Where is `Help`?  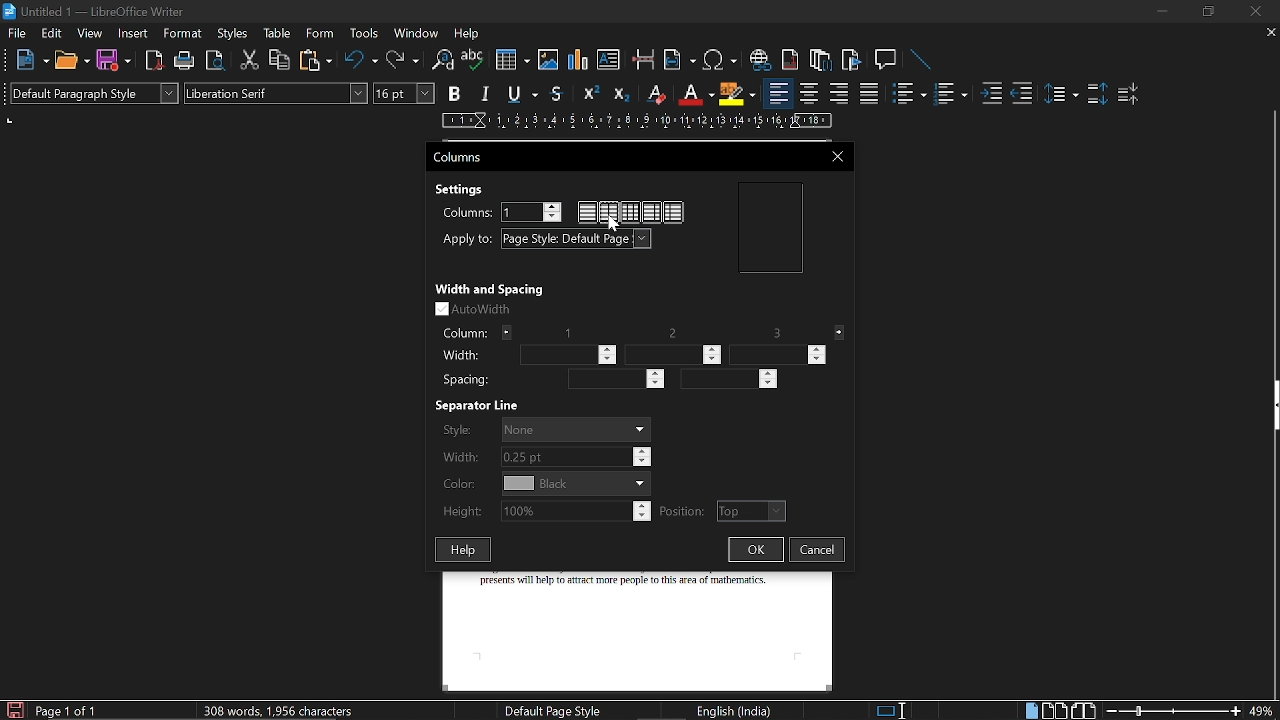 Help is located at coordinates (468, 34).